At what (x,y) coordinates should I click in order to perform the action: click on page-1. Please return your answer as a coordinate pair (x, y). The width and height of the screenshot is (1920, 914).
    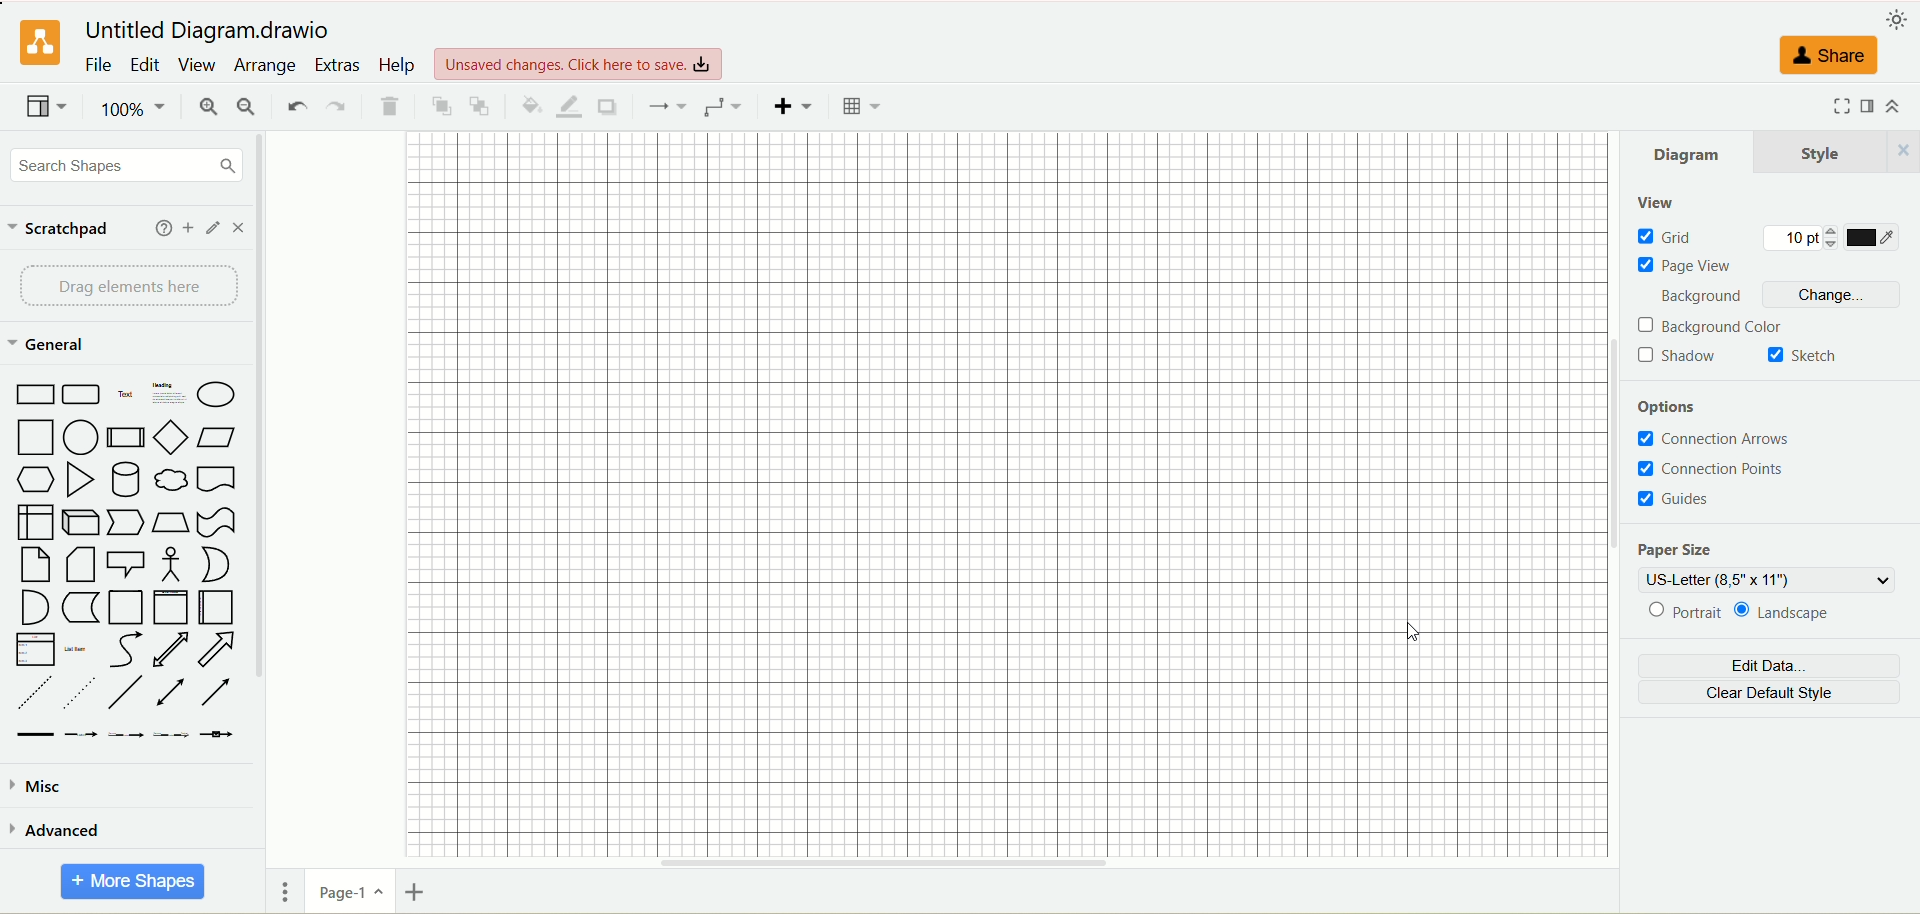
    Looking at the image, I should click on (356, 894).